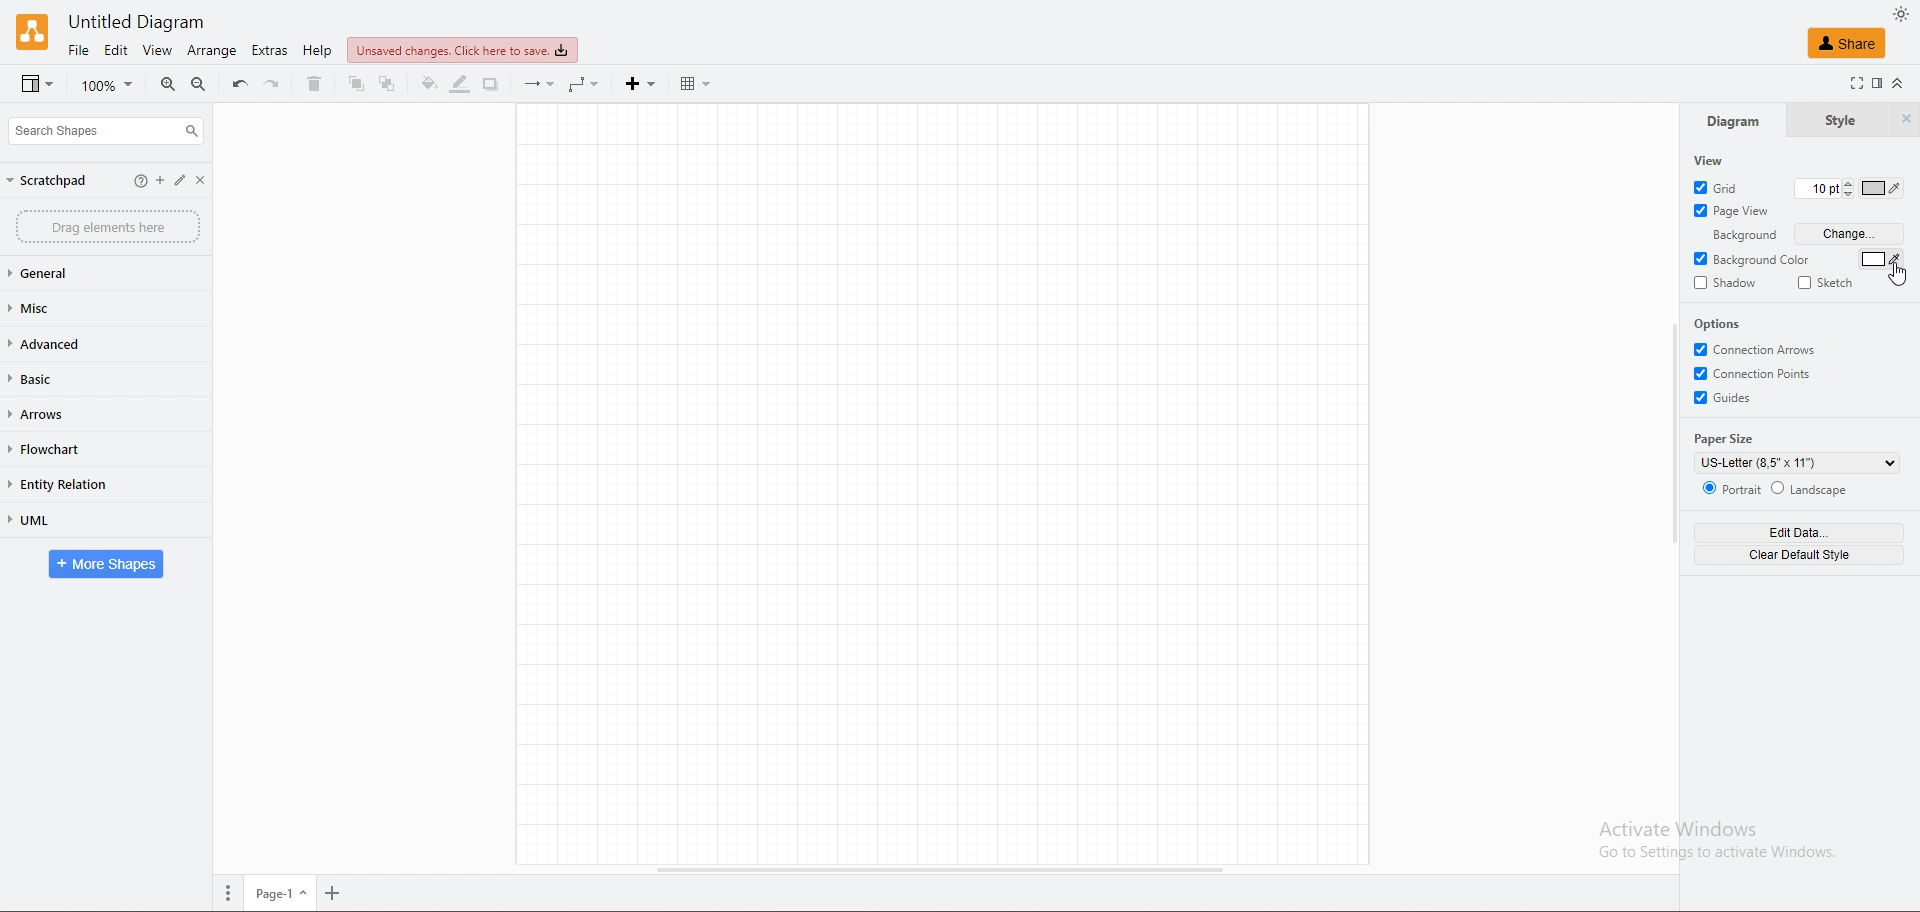 This screenshot has height=912, width=1920. I want to click on edit, so click(185, 182).